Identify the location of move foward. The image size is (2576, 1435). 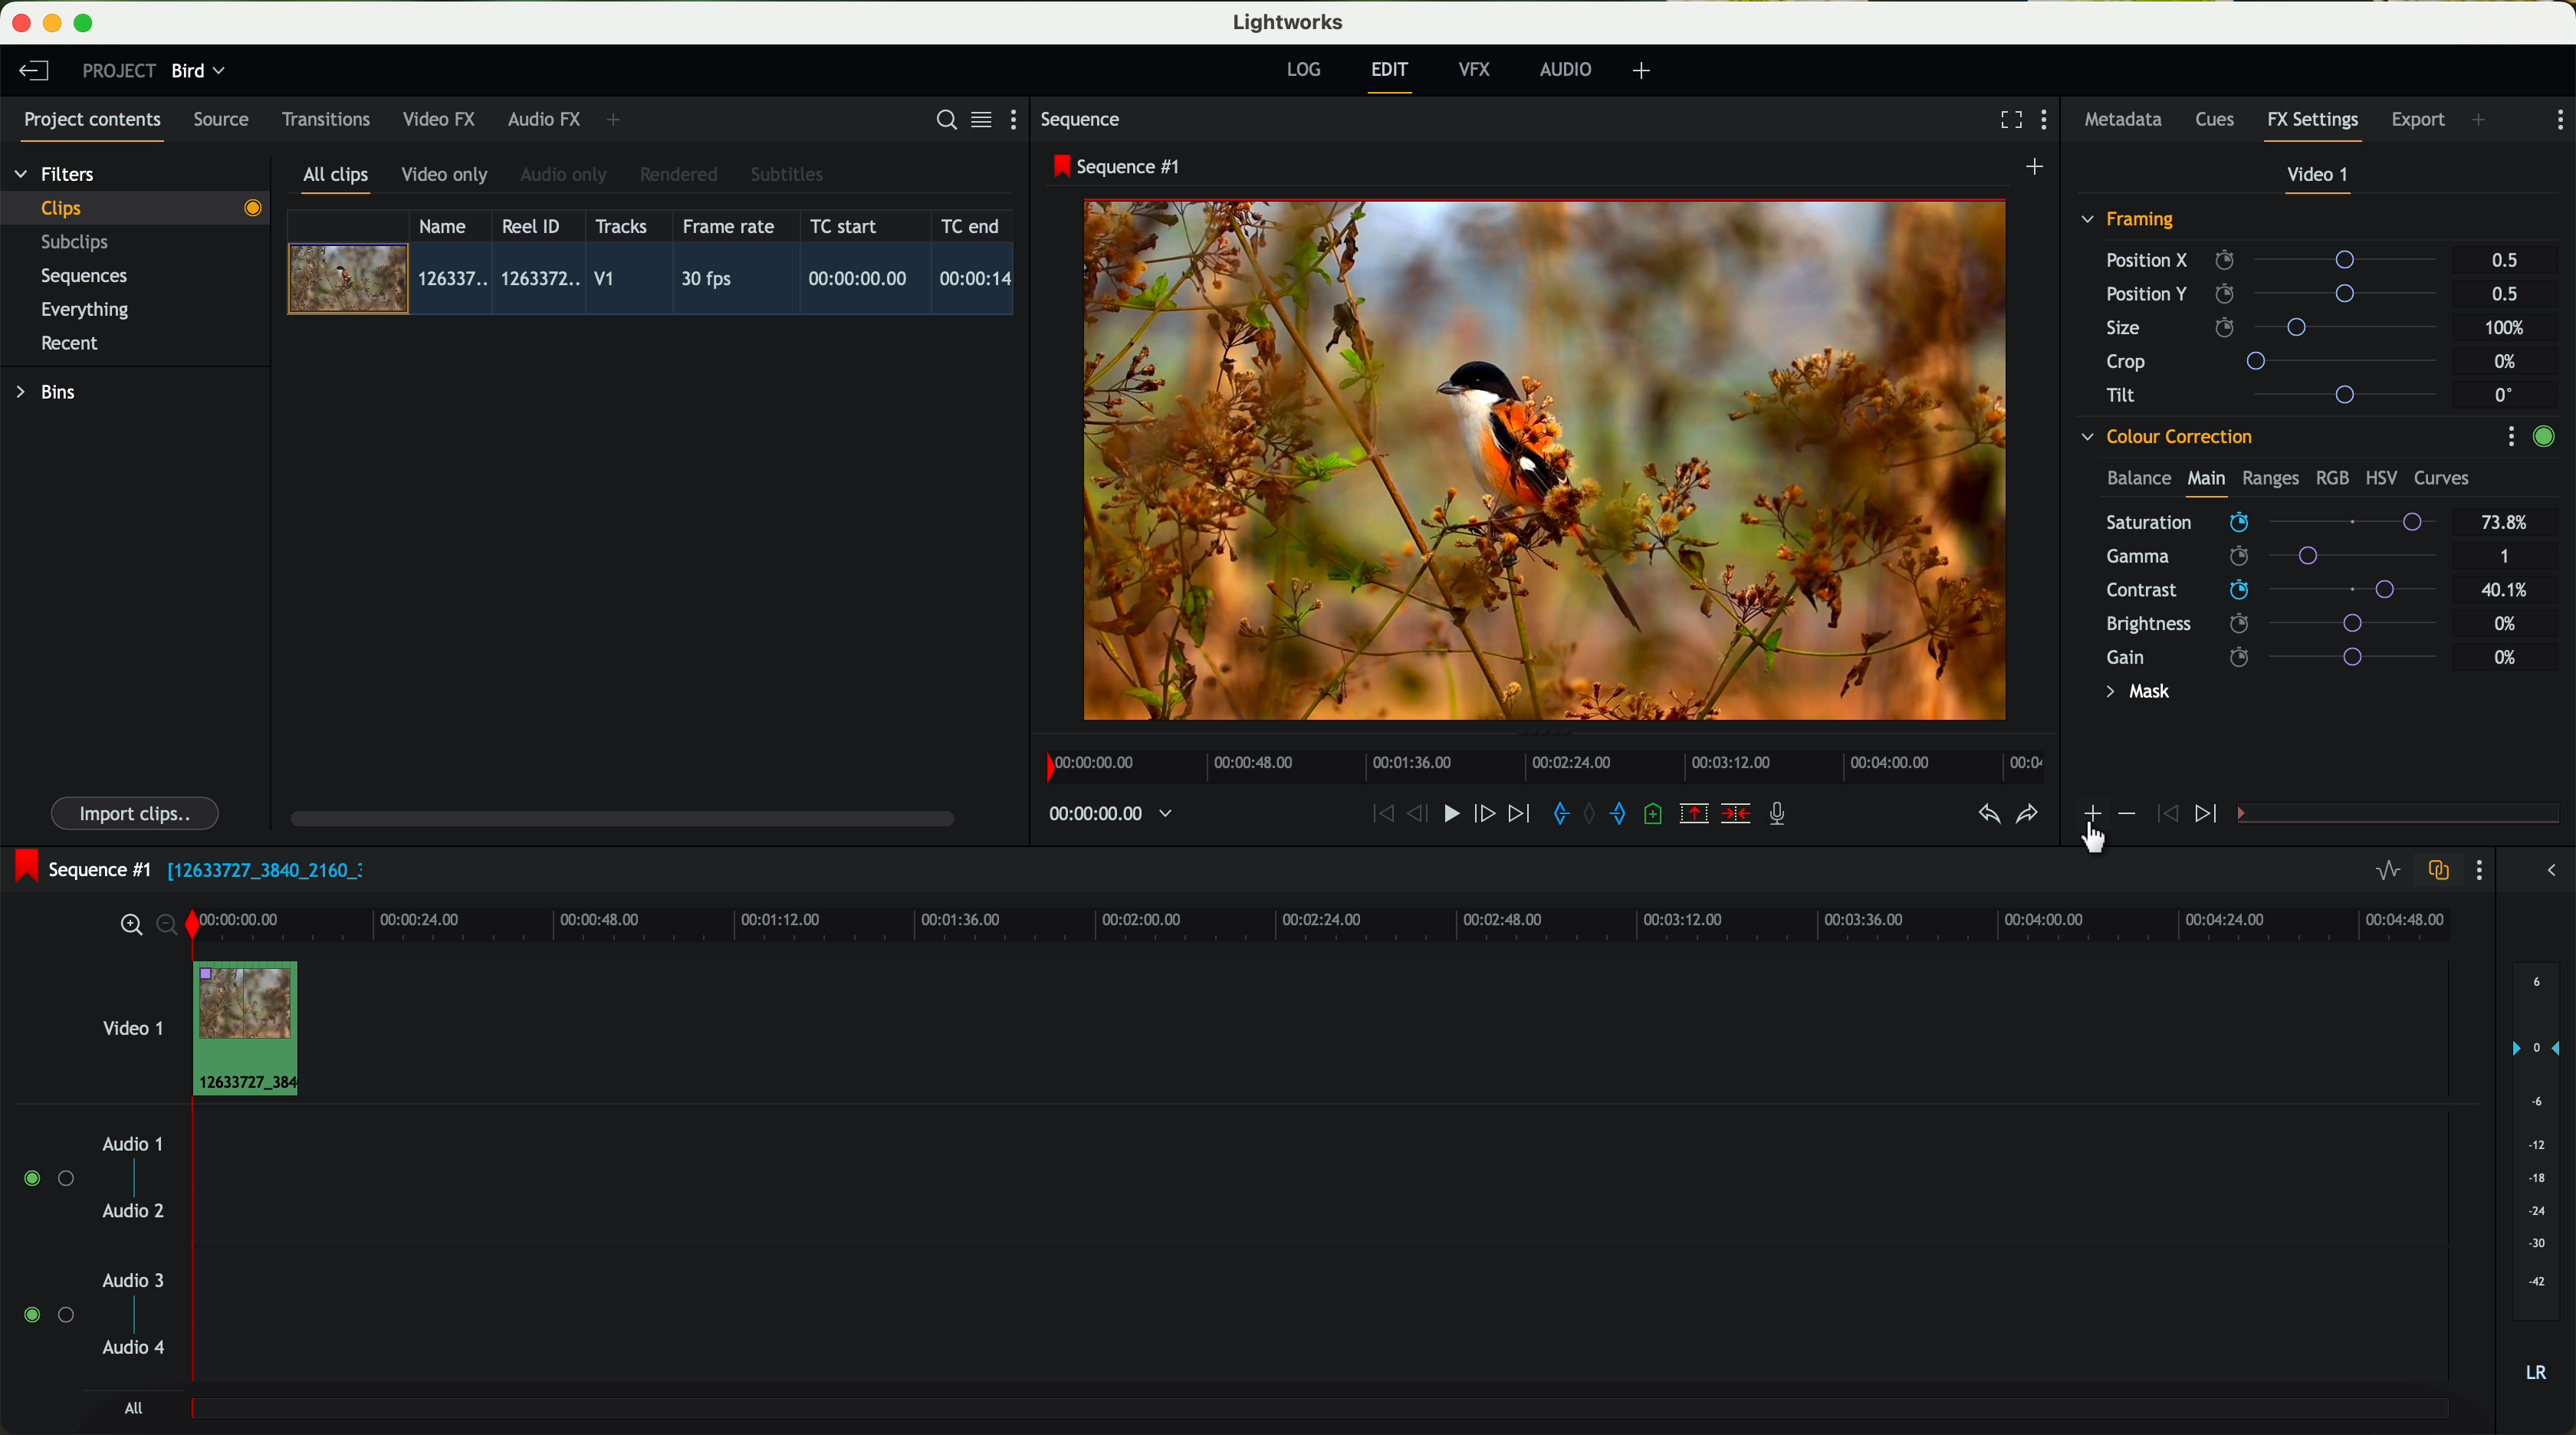
(1518, 814).